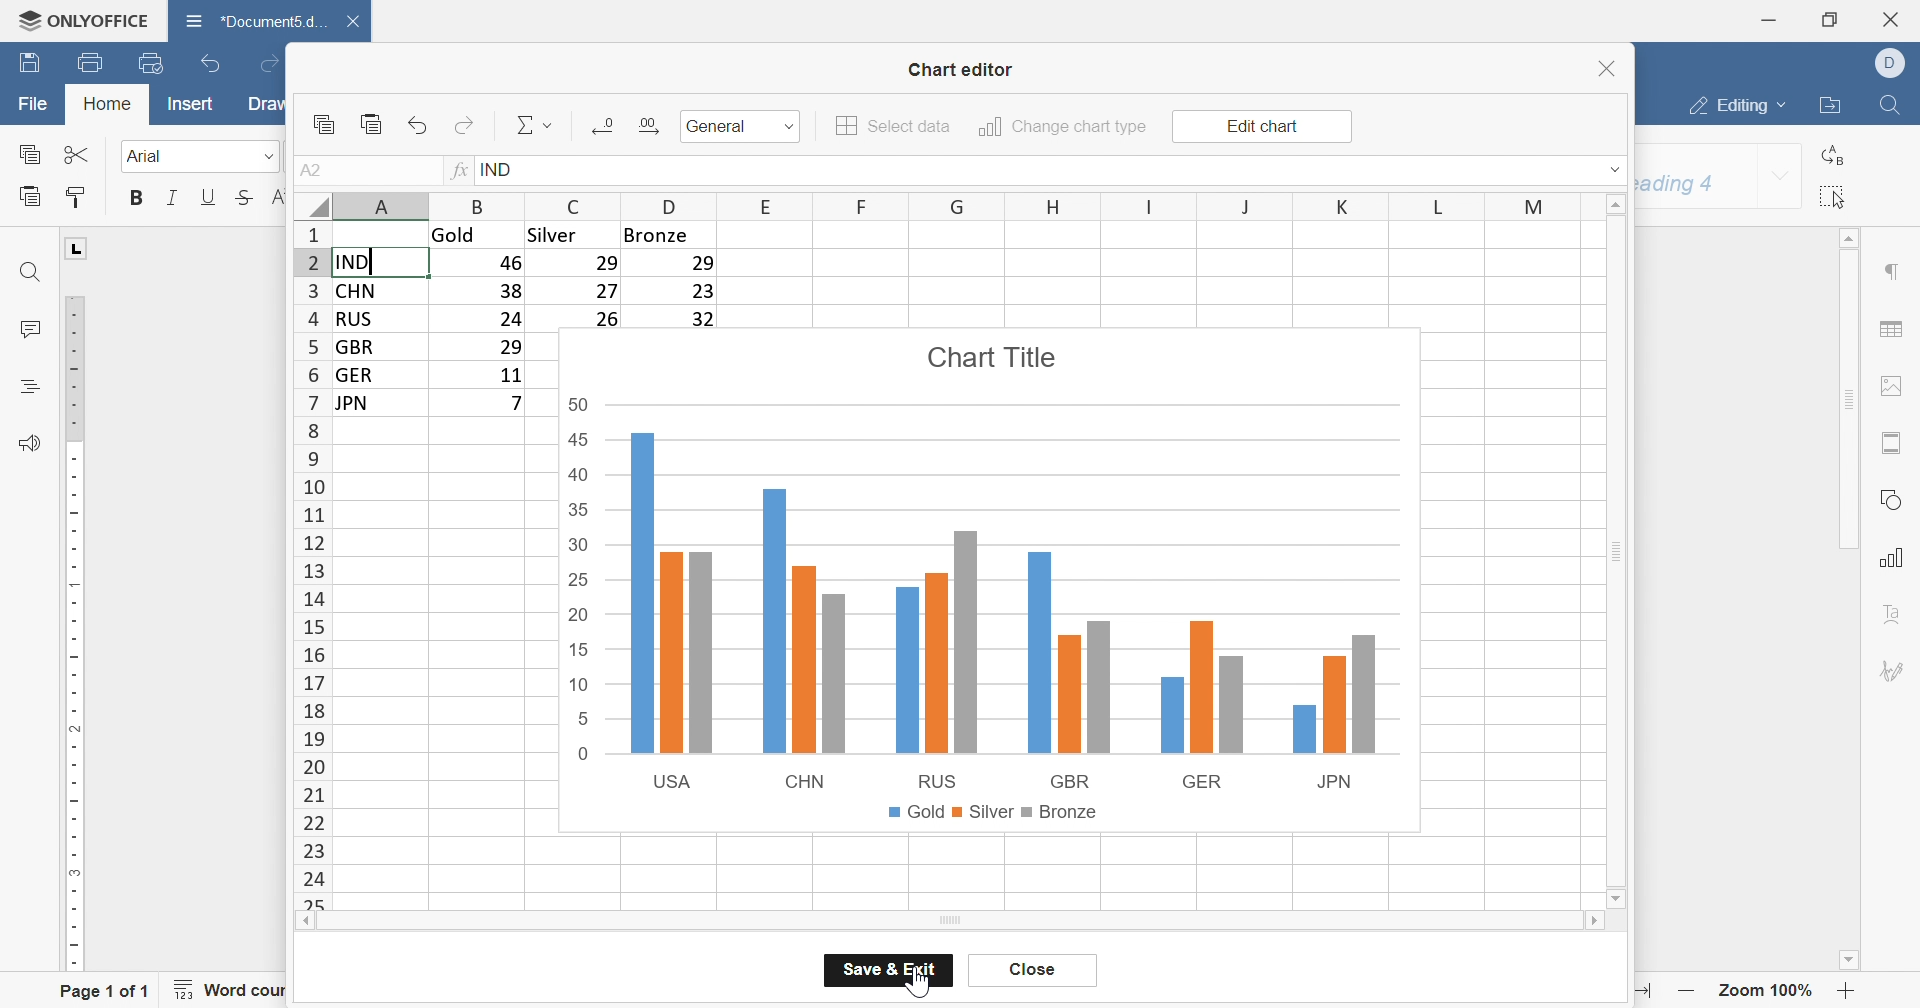  I want to click on word count, so click(239, 990).